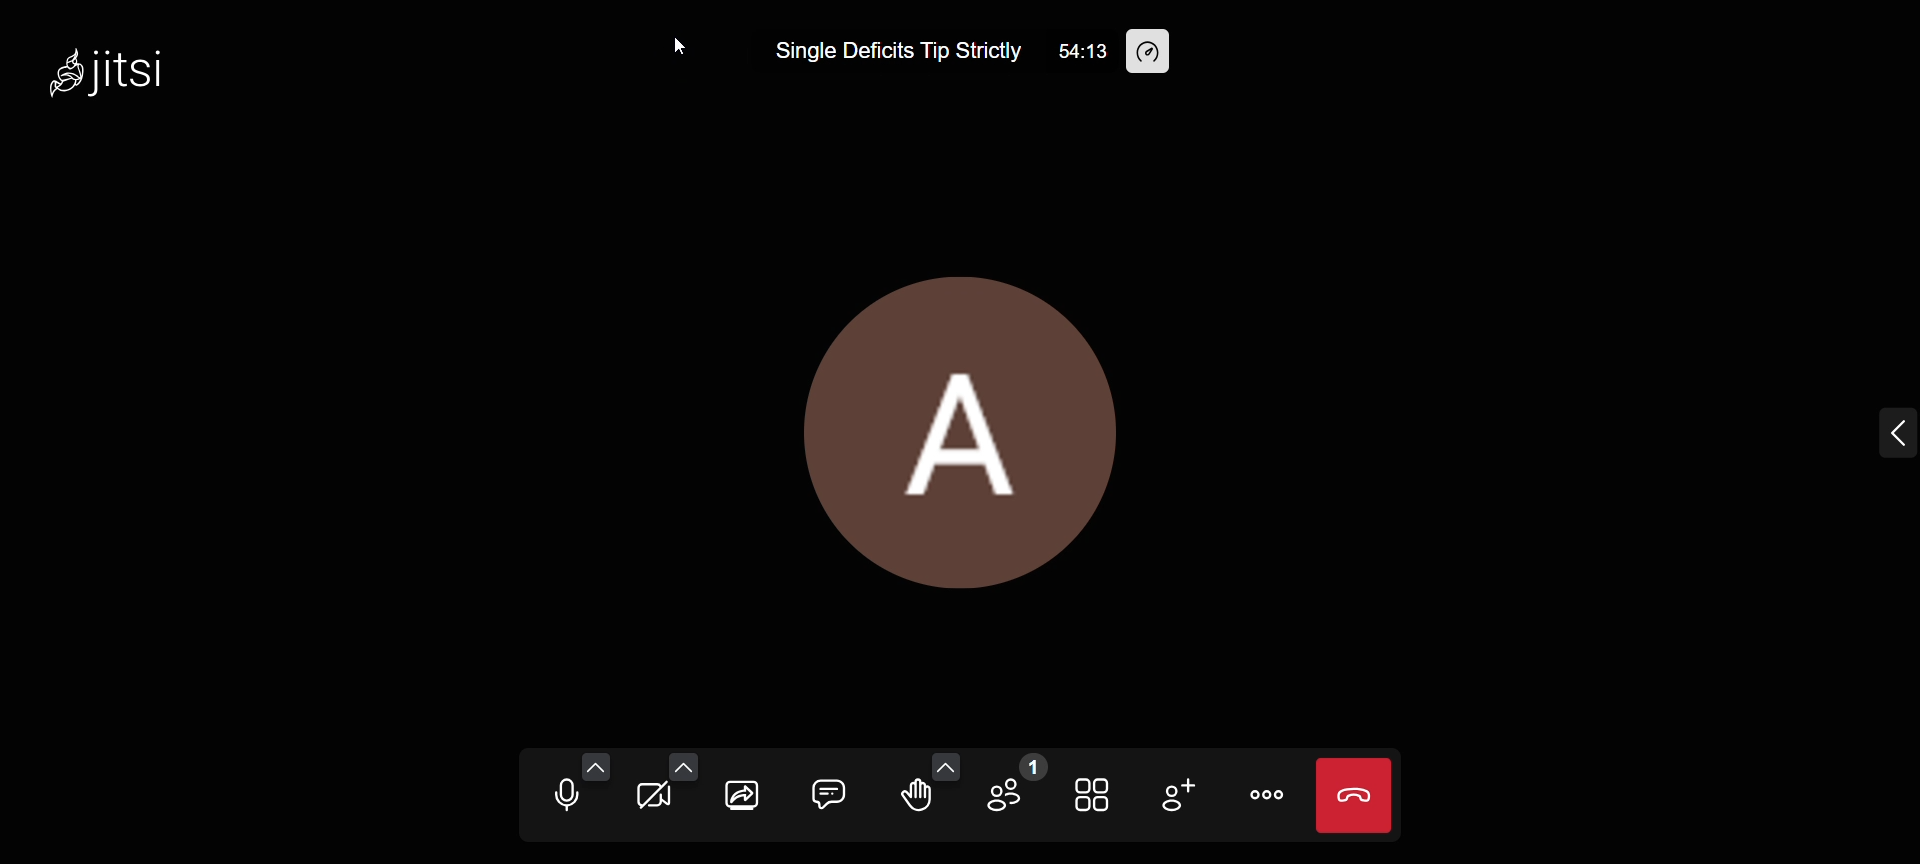 The height and width of the screenshot is (864, 1920). Describe the element at coordinates (1354, 794) in the screenshot. I see `end call` at that location.